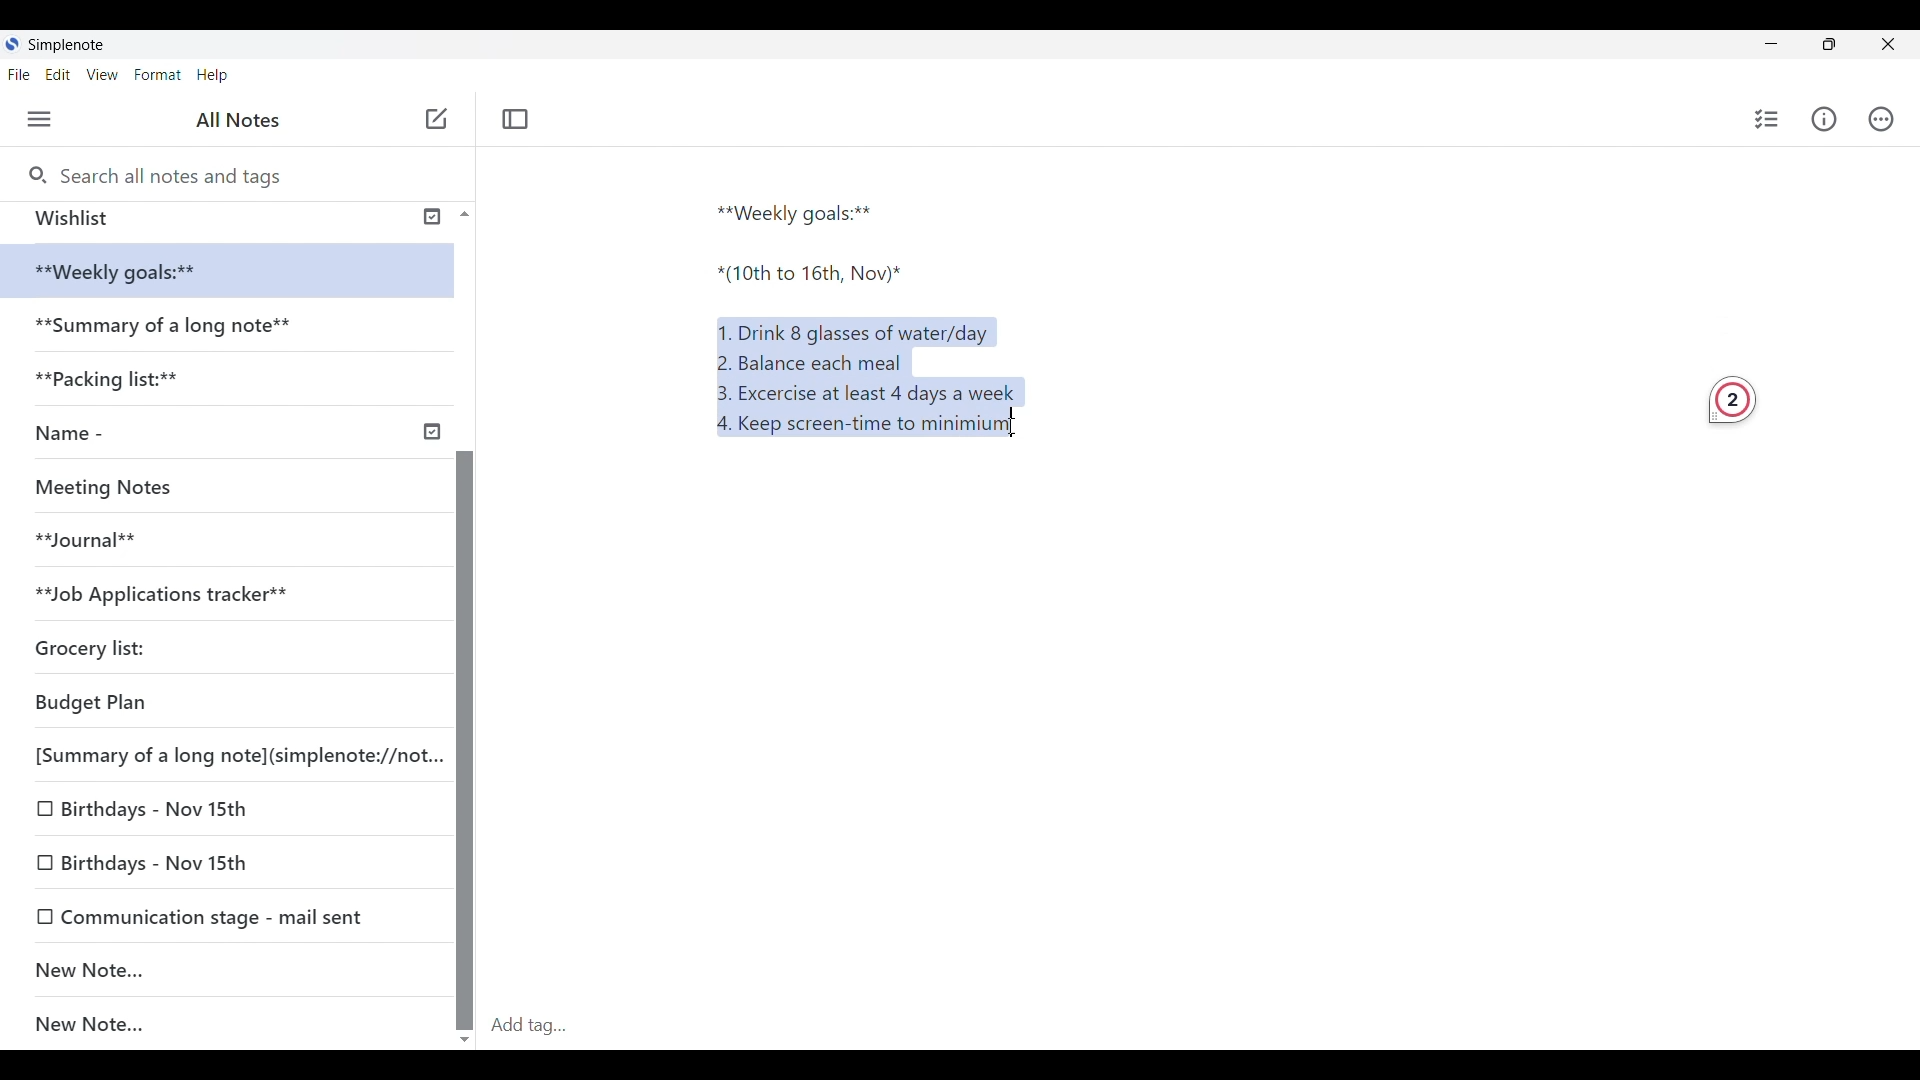 This screenshot has height=1080, width=1920. I want to click on minimize, so click(1786, 48).